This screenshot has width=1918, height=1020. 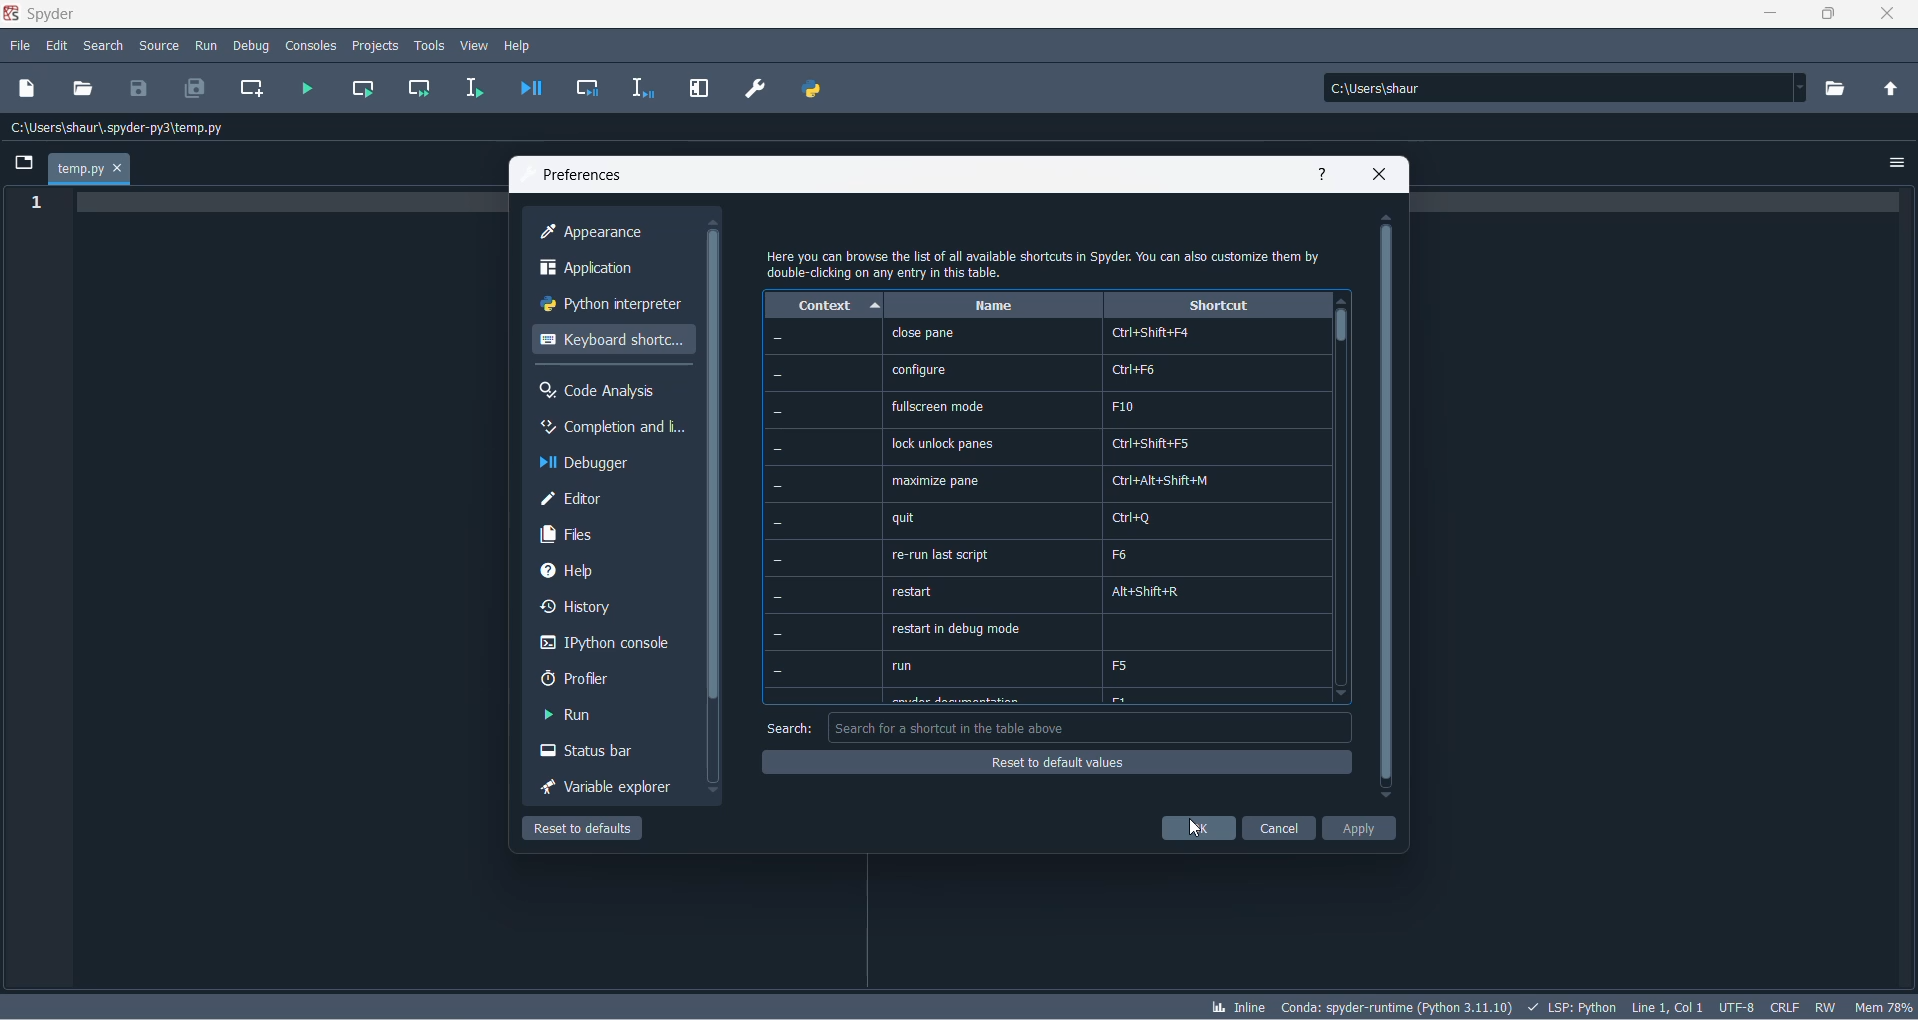 I want to click on PREFERENCES, so click(x=757, y=89).